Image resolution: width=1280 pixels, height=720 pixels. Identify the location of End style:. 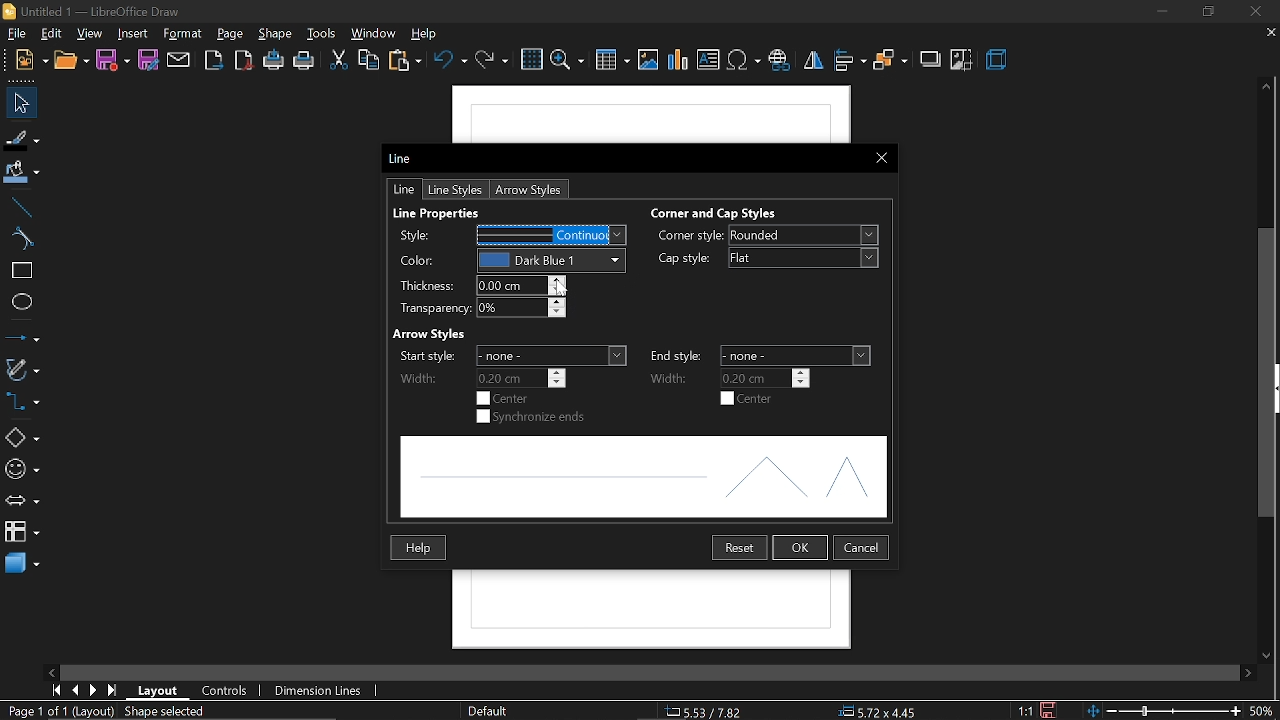
(677, 354).